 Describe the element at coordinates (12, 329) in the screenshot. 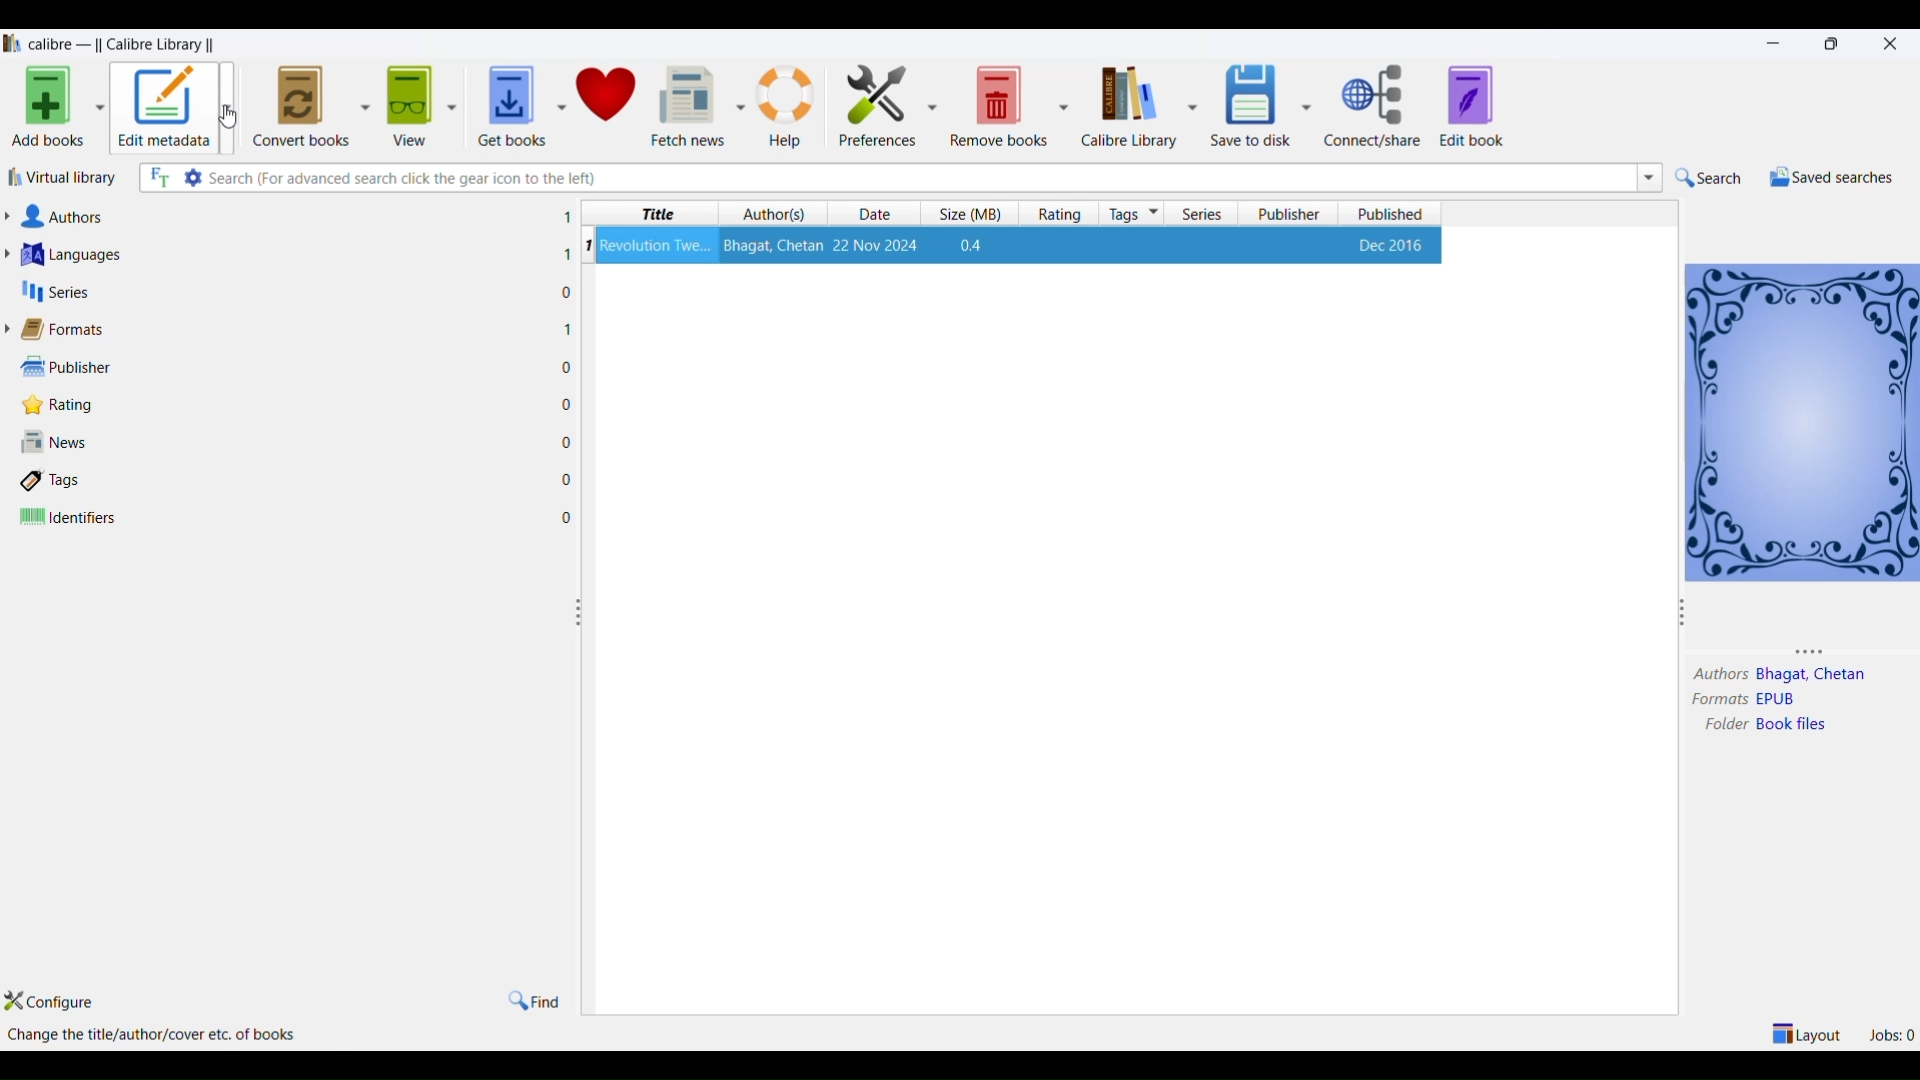

I see `view all formats dropdown button` at that location.